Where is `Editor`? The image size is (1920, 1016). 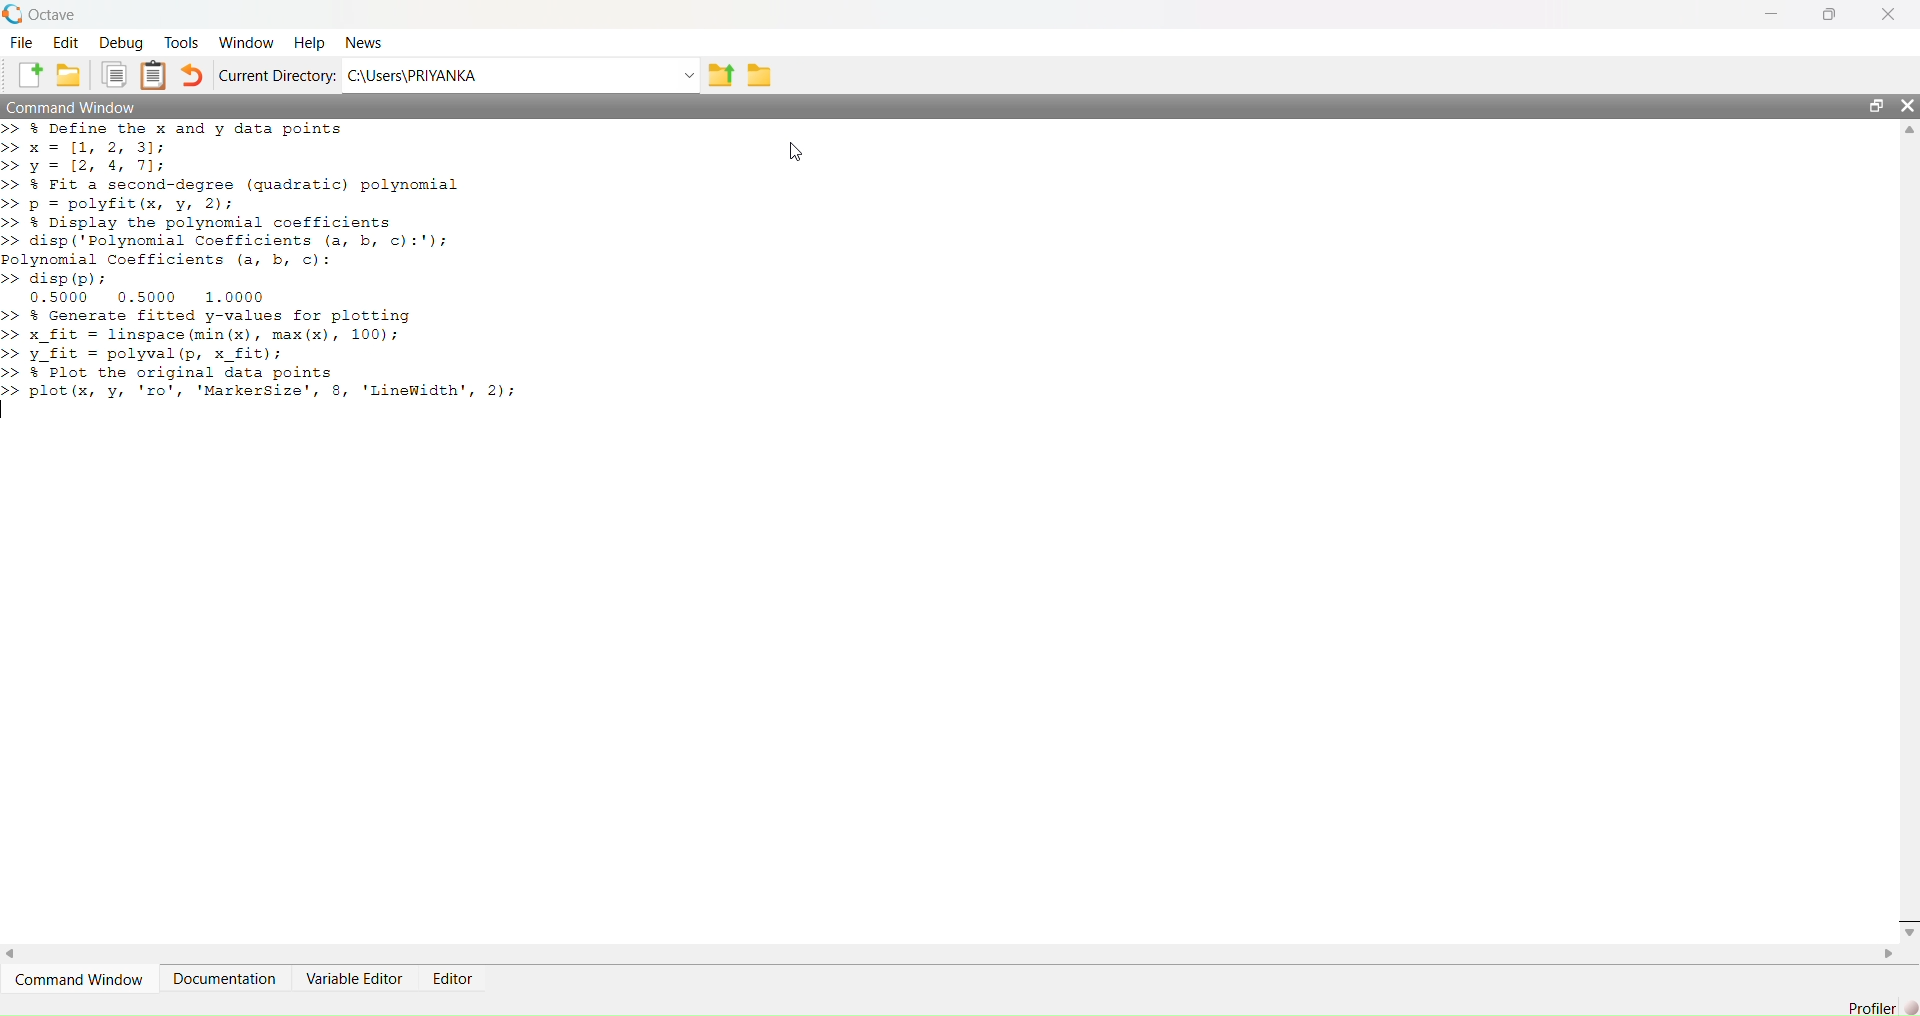
Editor is located at coordinates (455, 980).